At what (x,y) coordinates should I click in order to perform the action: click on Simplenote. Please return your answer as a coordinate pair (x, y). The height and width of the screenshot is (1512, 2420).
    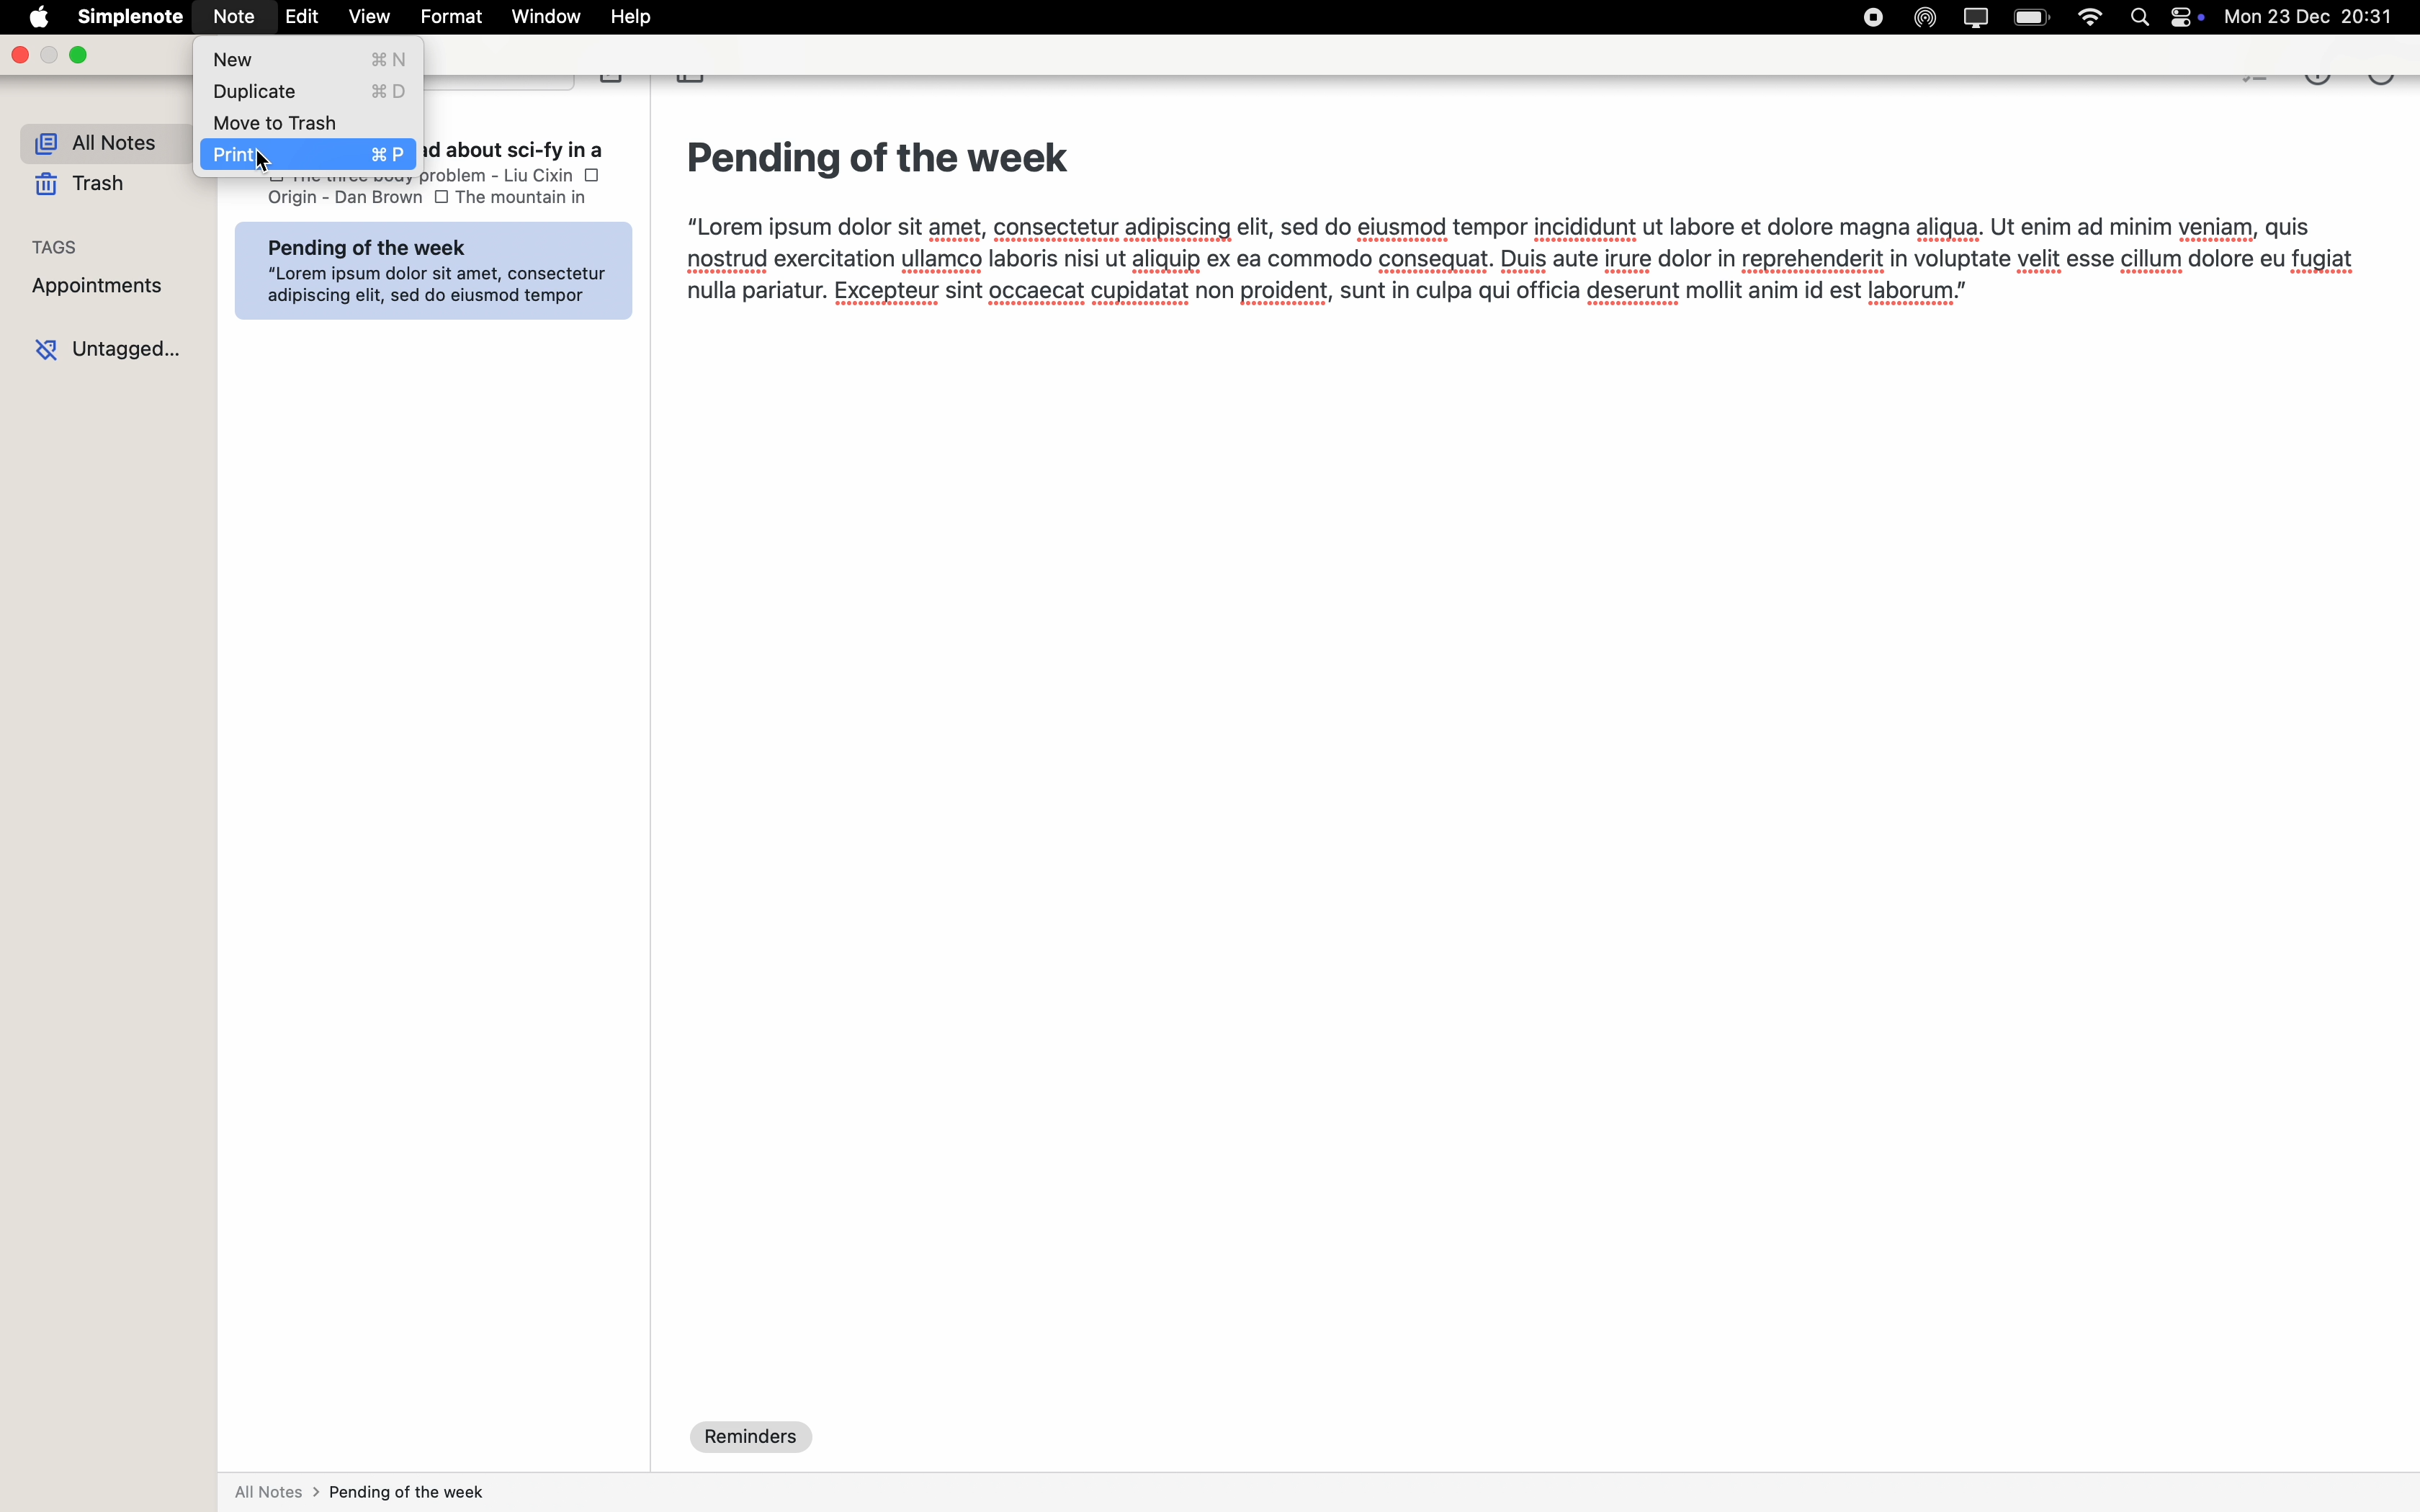
    Looking at the image, I should click on (132, 16).